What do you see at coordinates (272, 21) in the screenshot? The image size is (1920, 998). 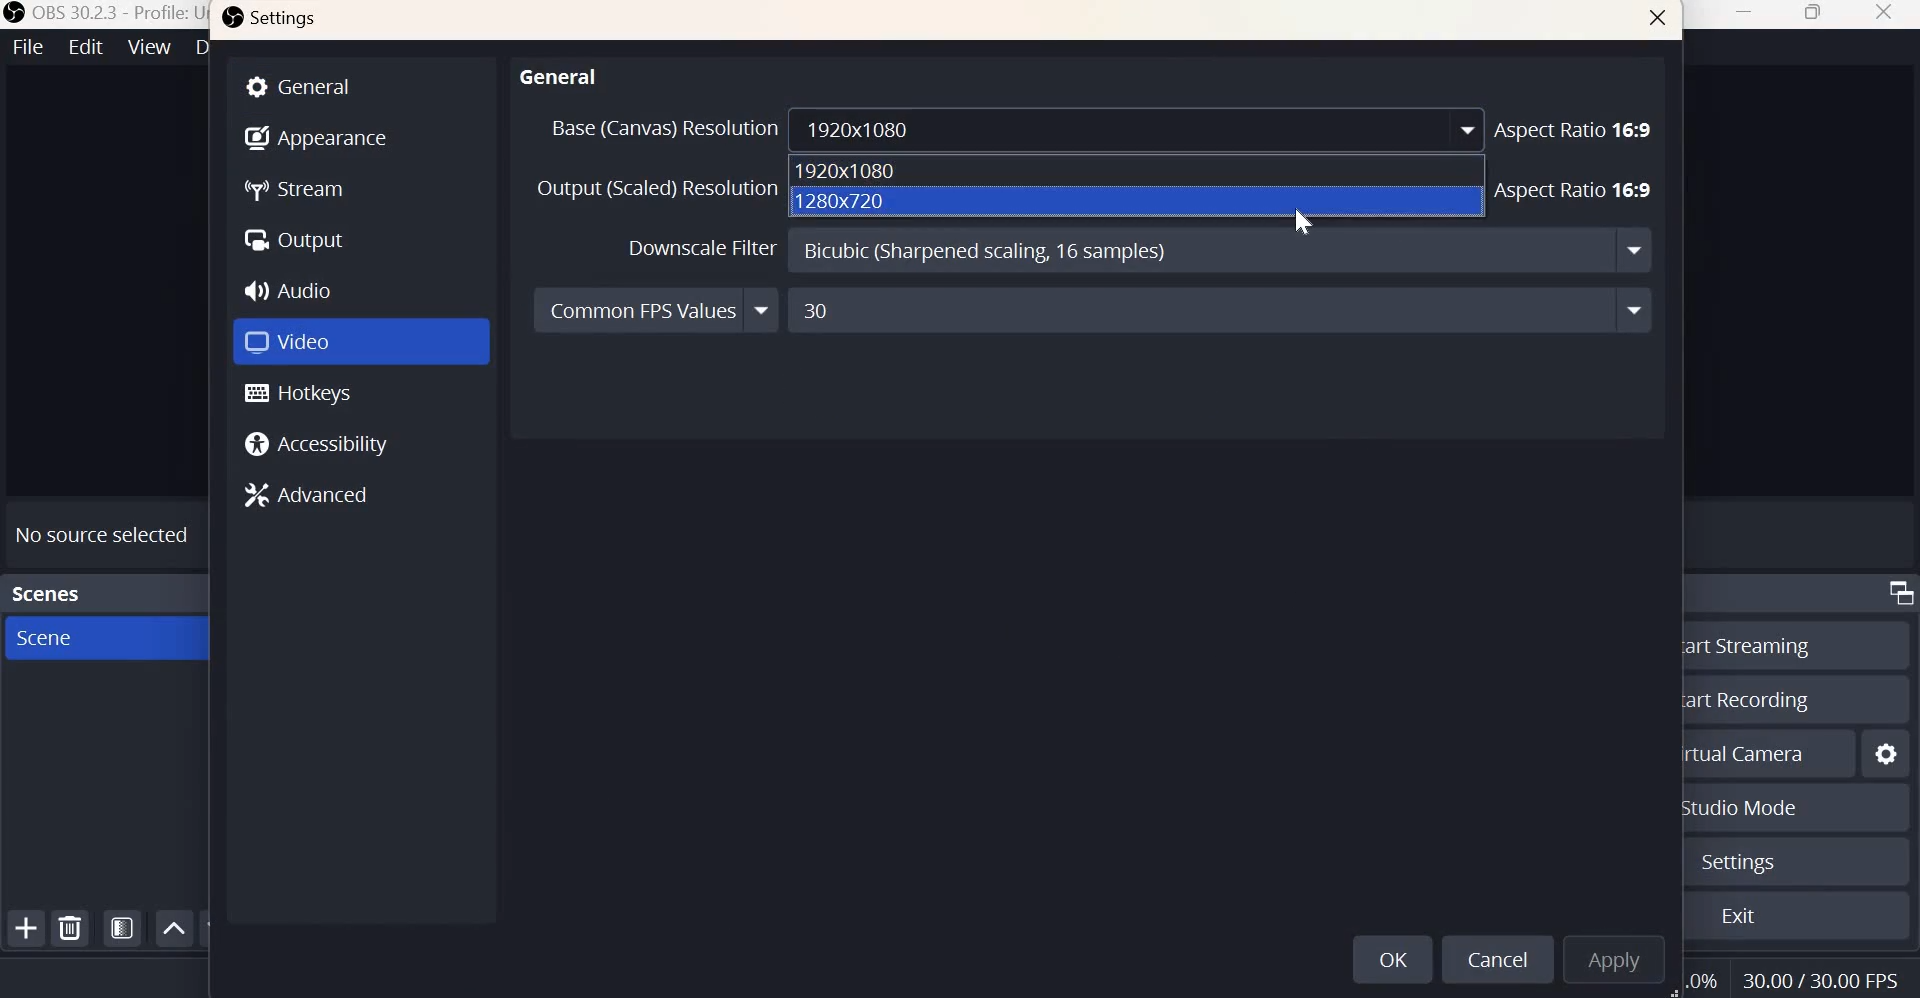 I see `Settings` at bounding box center [272, 21].